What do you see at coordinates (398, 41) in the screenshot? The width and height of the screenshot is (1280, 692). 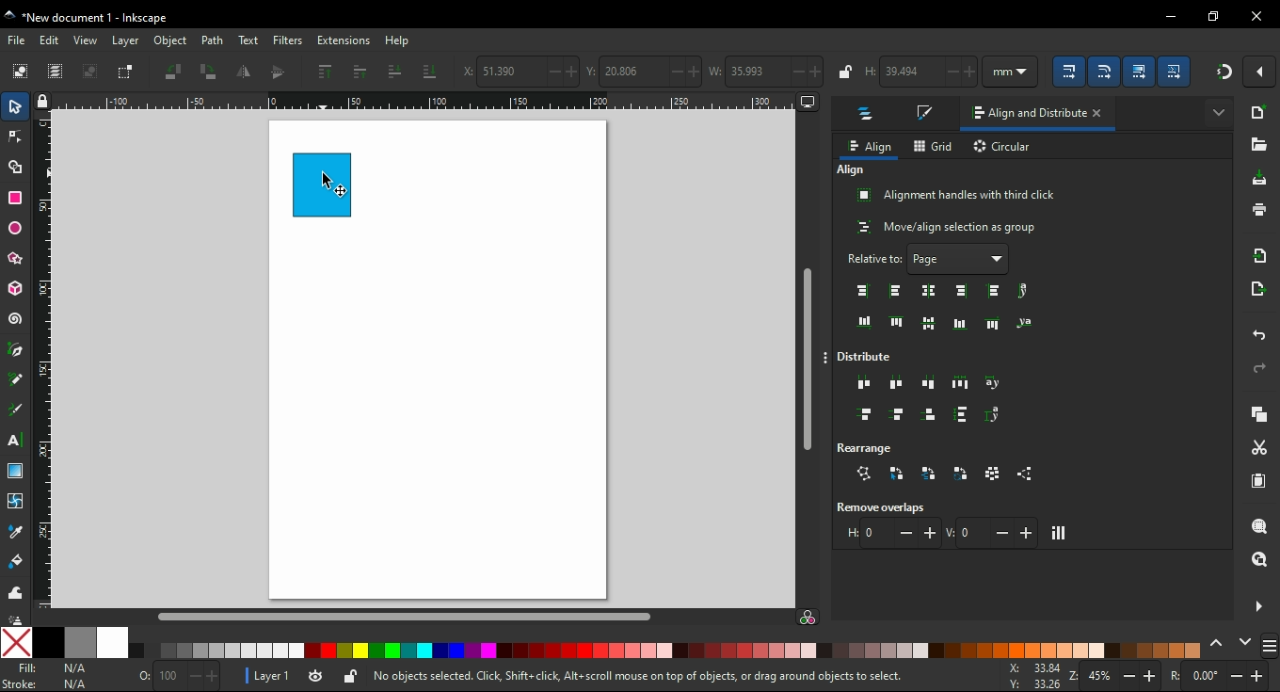 I see `help` at bounding box center [398, 41].